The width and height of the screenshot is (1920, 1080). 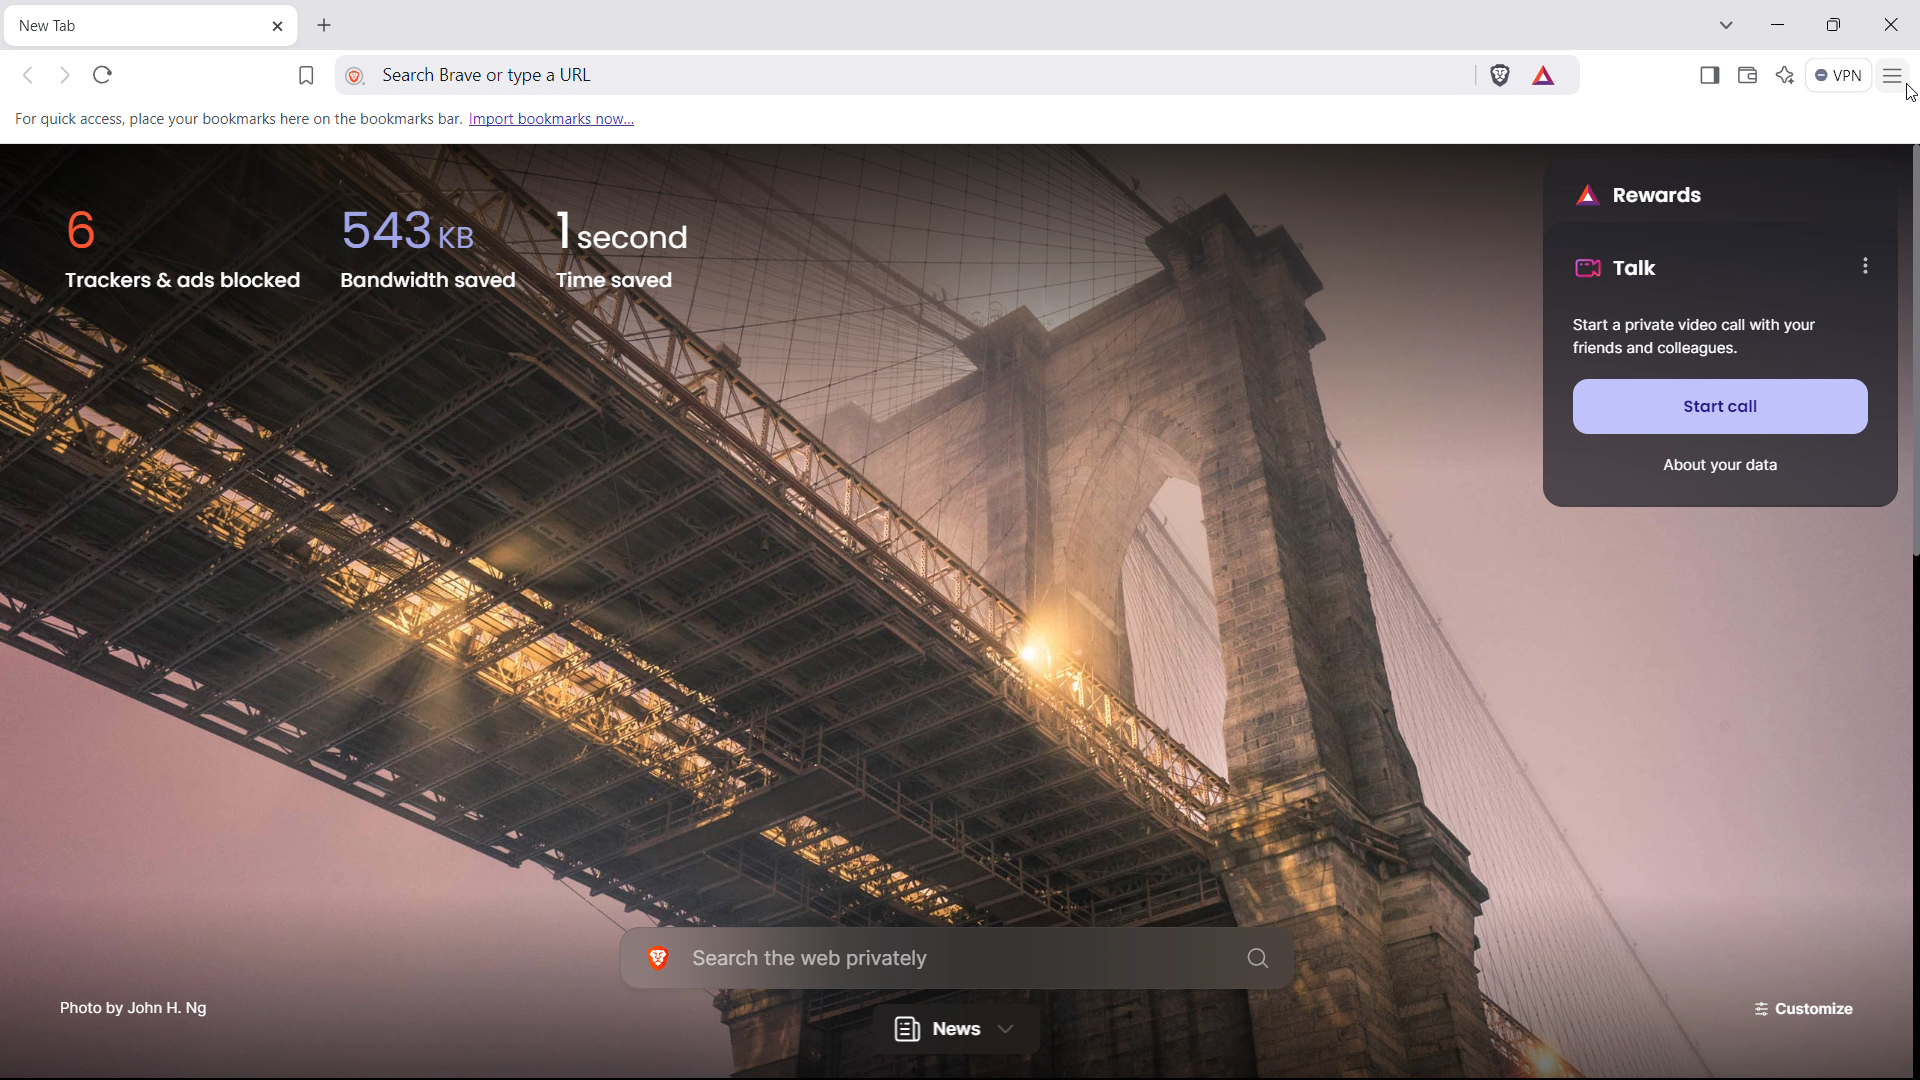 I want to click on brave shields, so click(x=1500, y=74).